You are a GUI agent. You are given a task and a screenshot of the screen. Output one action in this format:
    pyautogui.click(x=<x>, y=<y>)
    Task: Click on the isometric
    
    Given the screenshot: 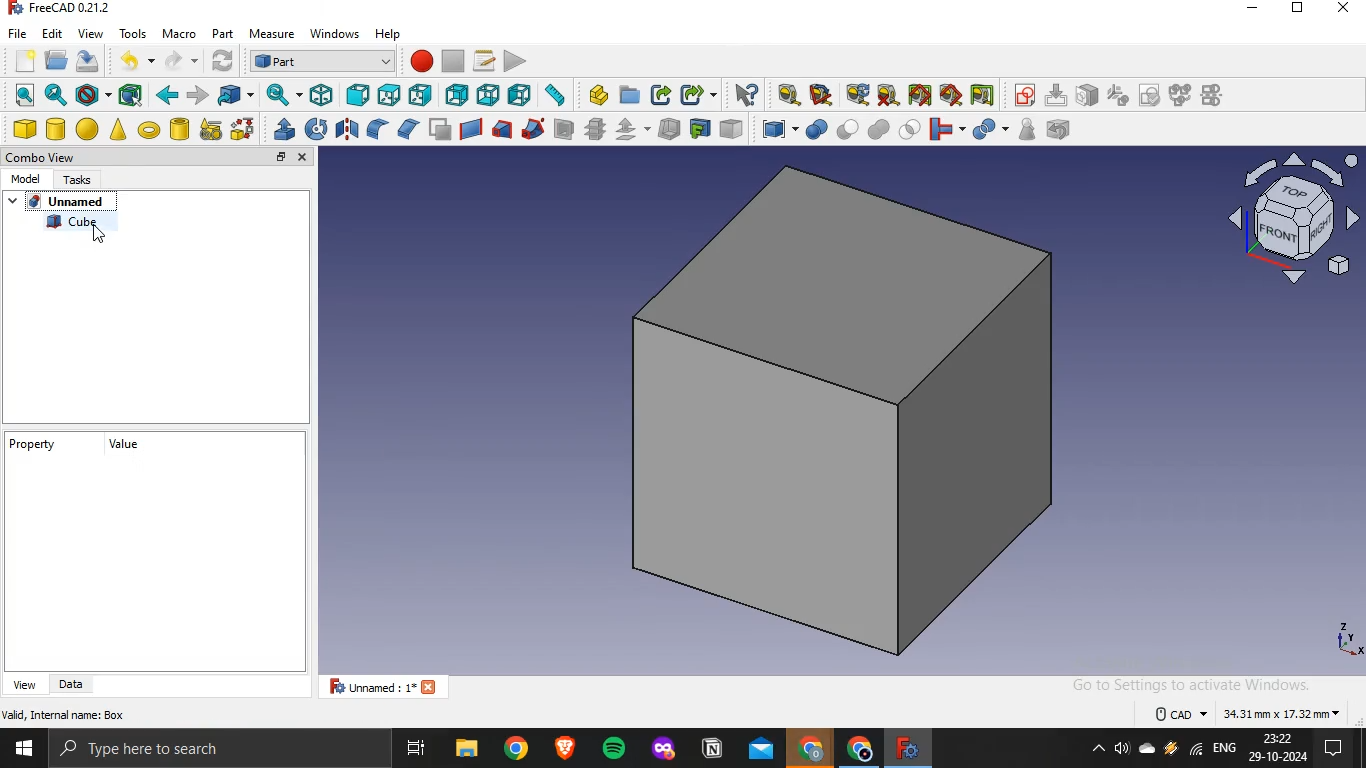 What is the action you would take?
    pyautogui.click(x=321, y=94)
    